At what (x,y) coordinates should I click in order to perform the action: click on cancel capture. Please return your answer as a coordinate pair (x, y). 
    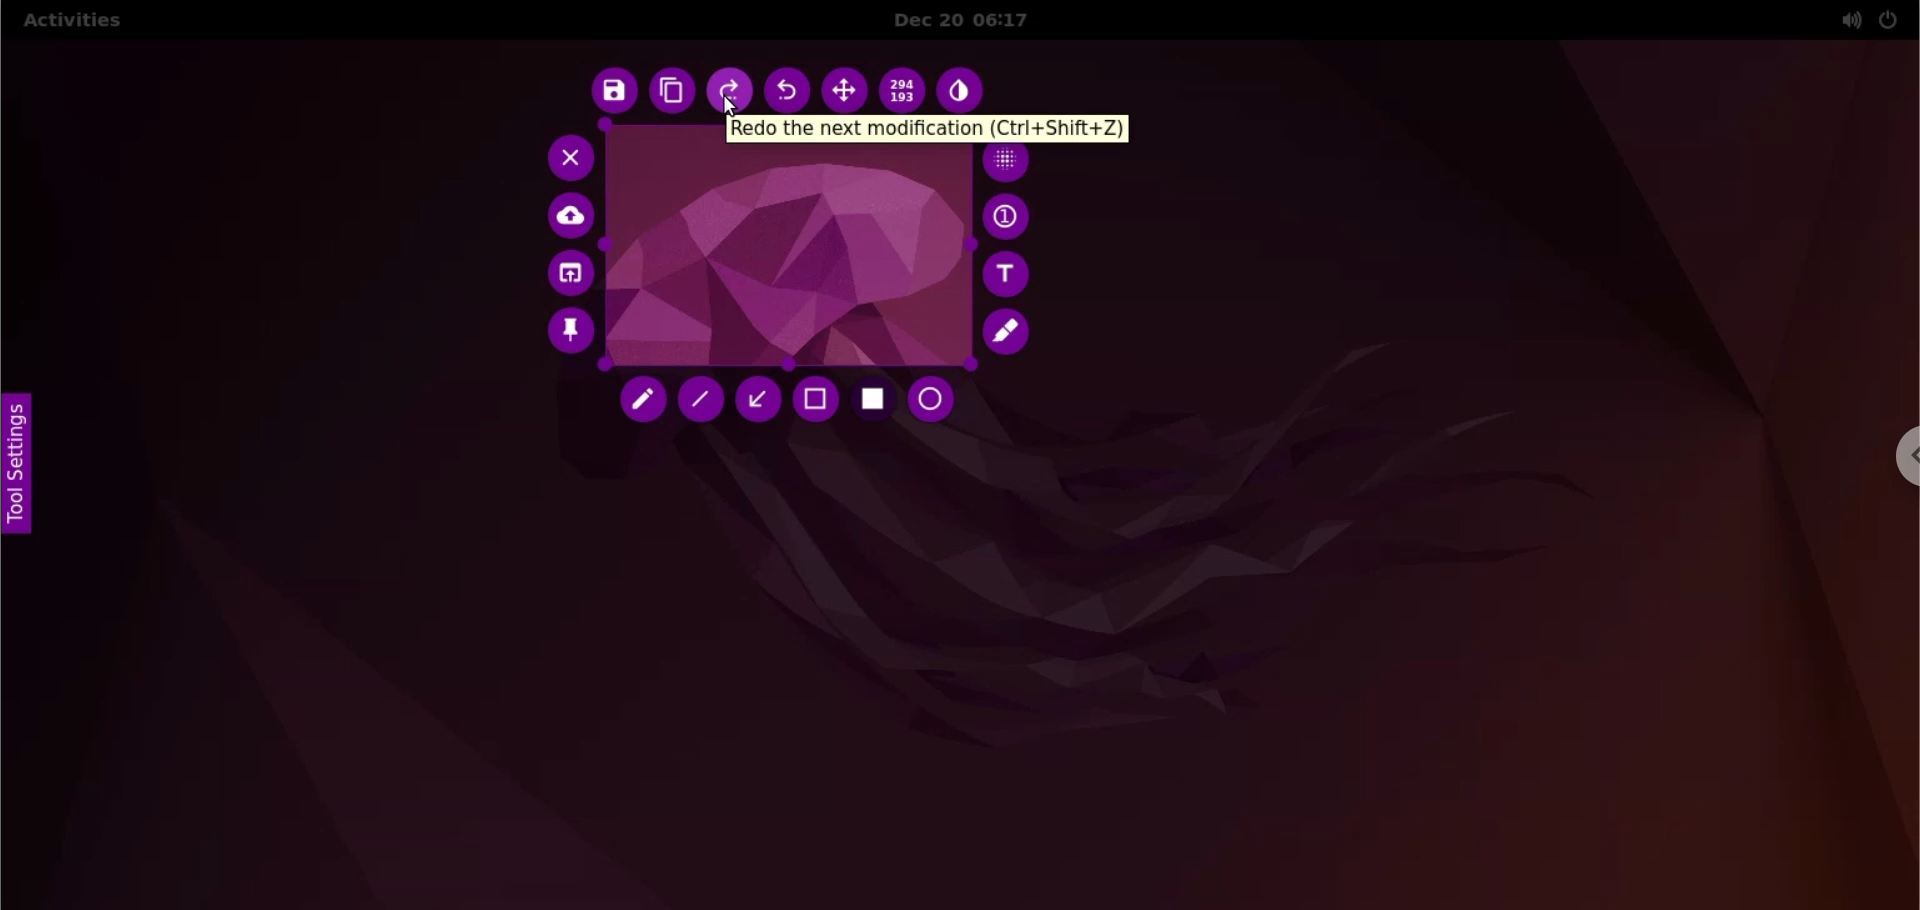
    Looking at the image, I should click on (565, 157).